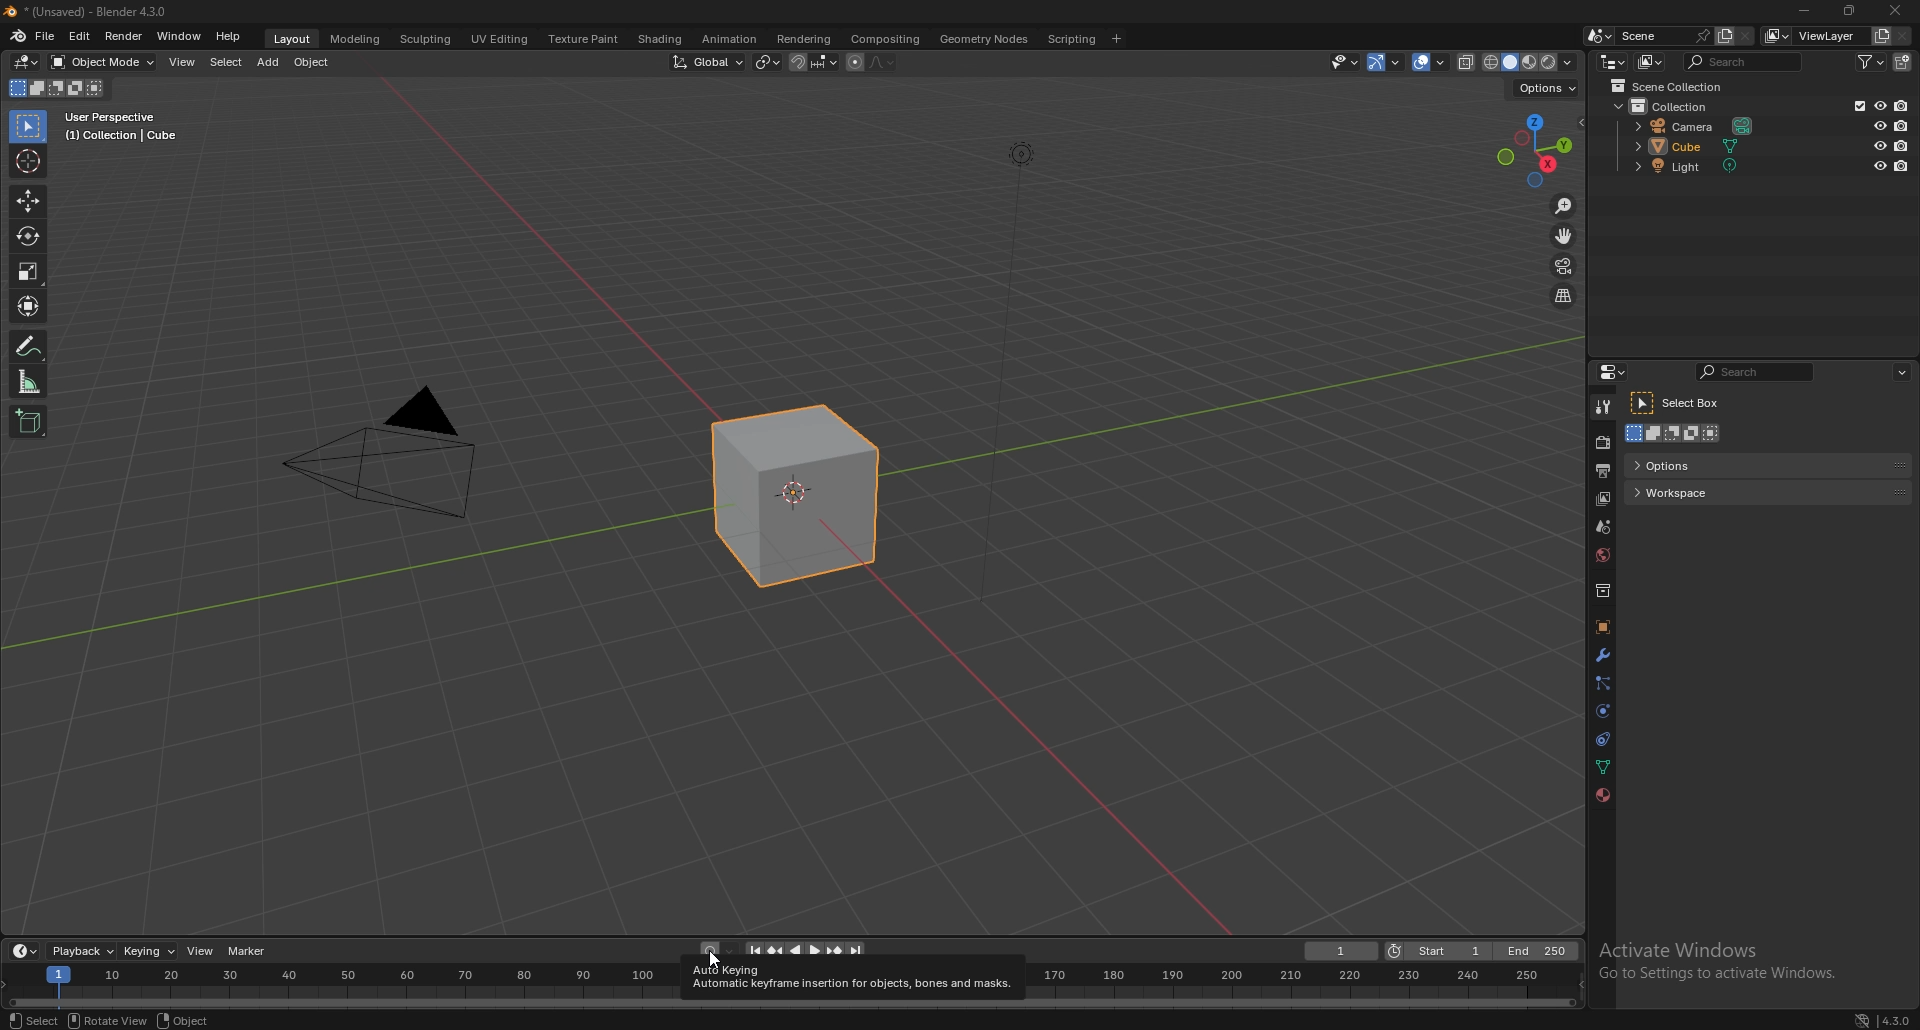 This screenshot has width=1920, height=1030. What do you see at coordinates (1467, 62) in the screenshot?
I see `toggle xray` at bounding box center [1467, 62].